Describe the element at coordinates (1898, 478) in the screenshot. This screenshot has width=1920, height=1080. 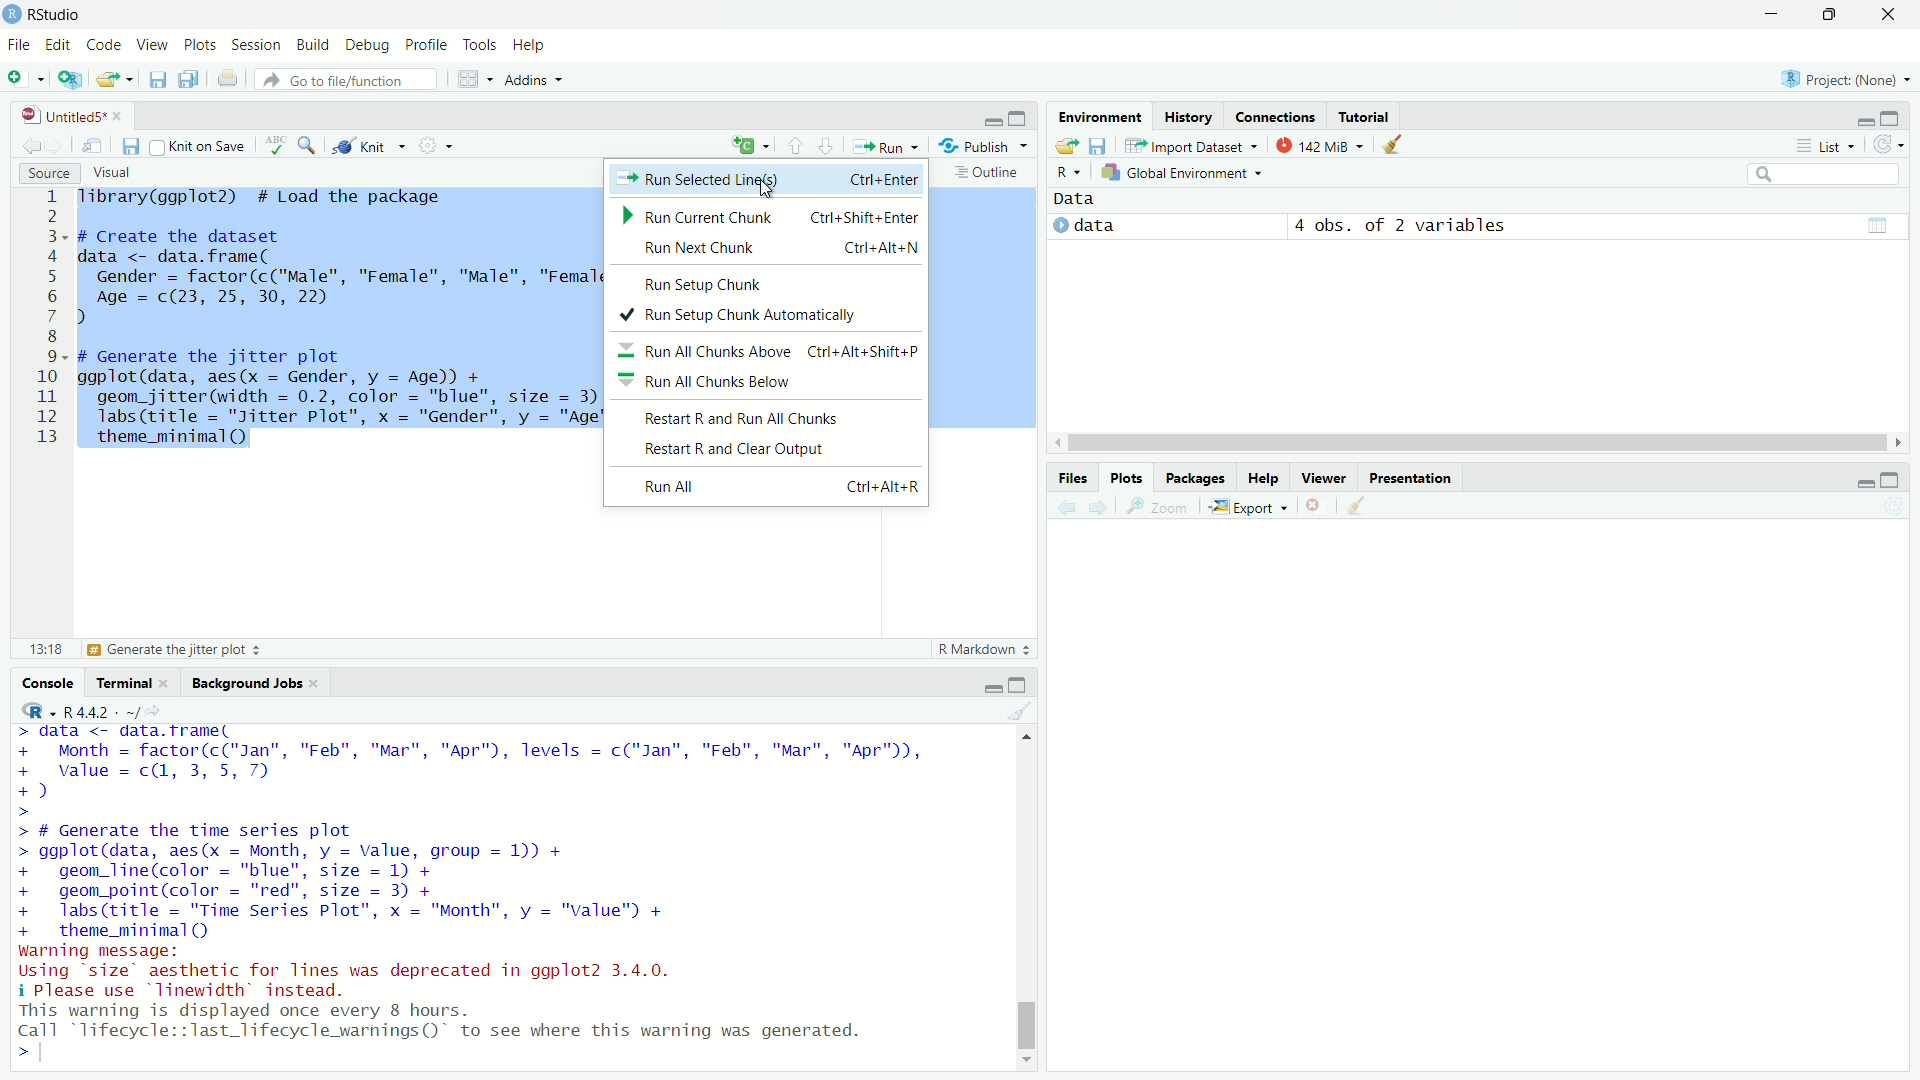
I see `maximize` at that location.